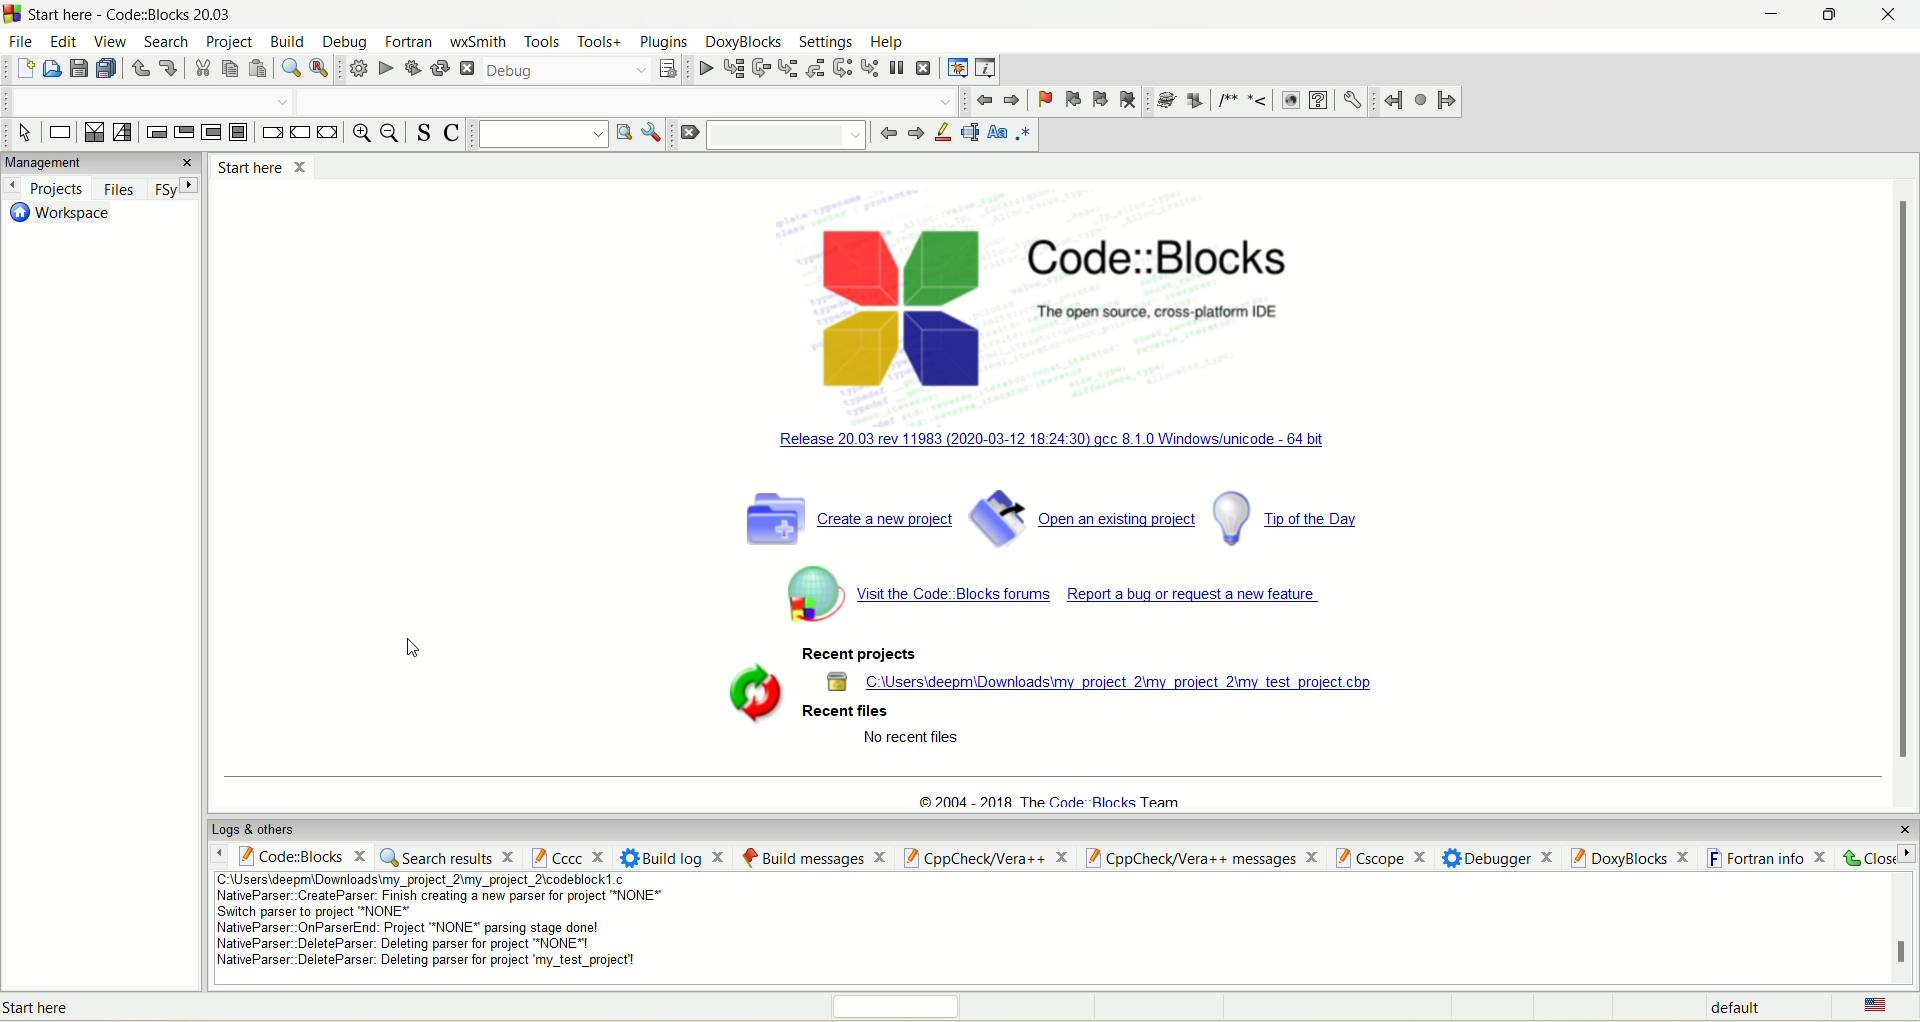 This screenshot has width=1920, height=1022. I want to click on step into instruction, so click(871, 67).